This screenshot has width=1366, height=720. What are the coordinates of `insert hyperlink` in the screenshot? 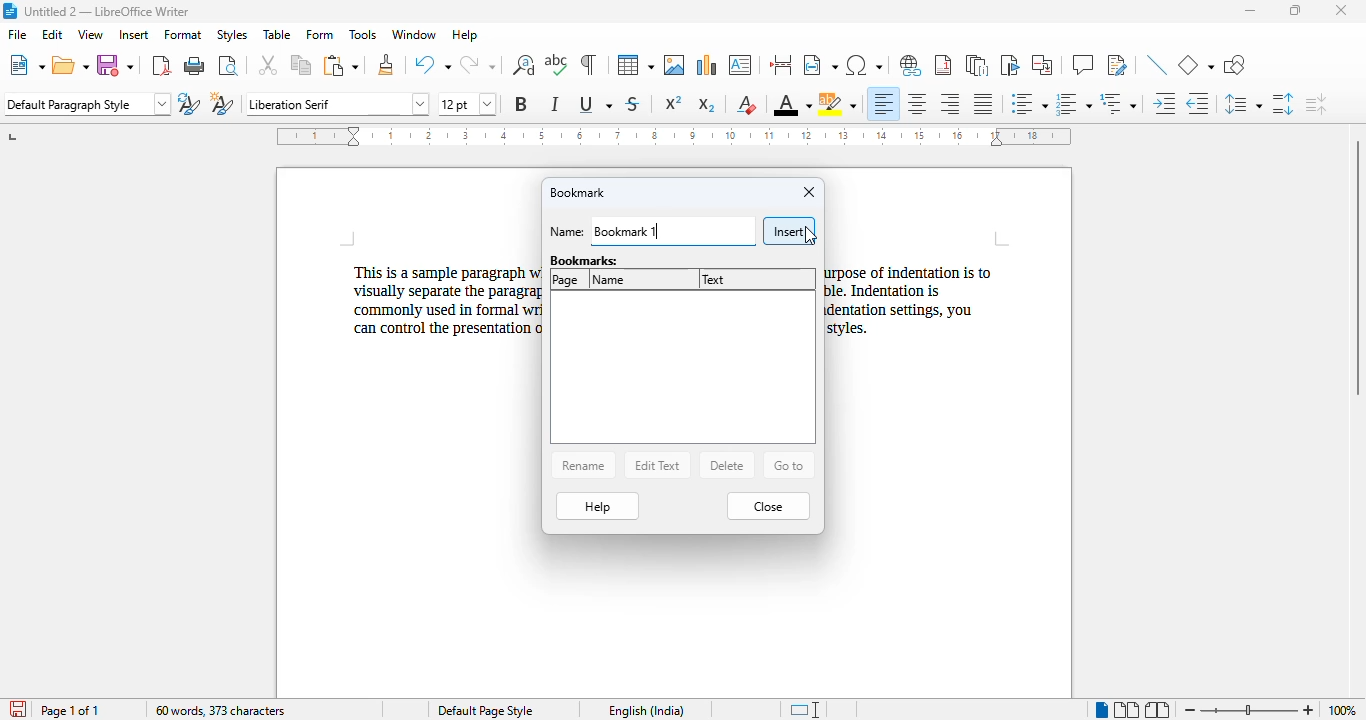 It's located at (911, 65).